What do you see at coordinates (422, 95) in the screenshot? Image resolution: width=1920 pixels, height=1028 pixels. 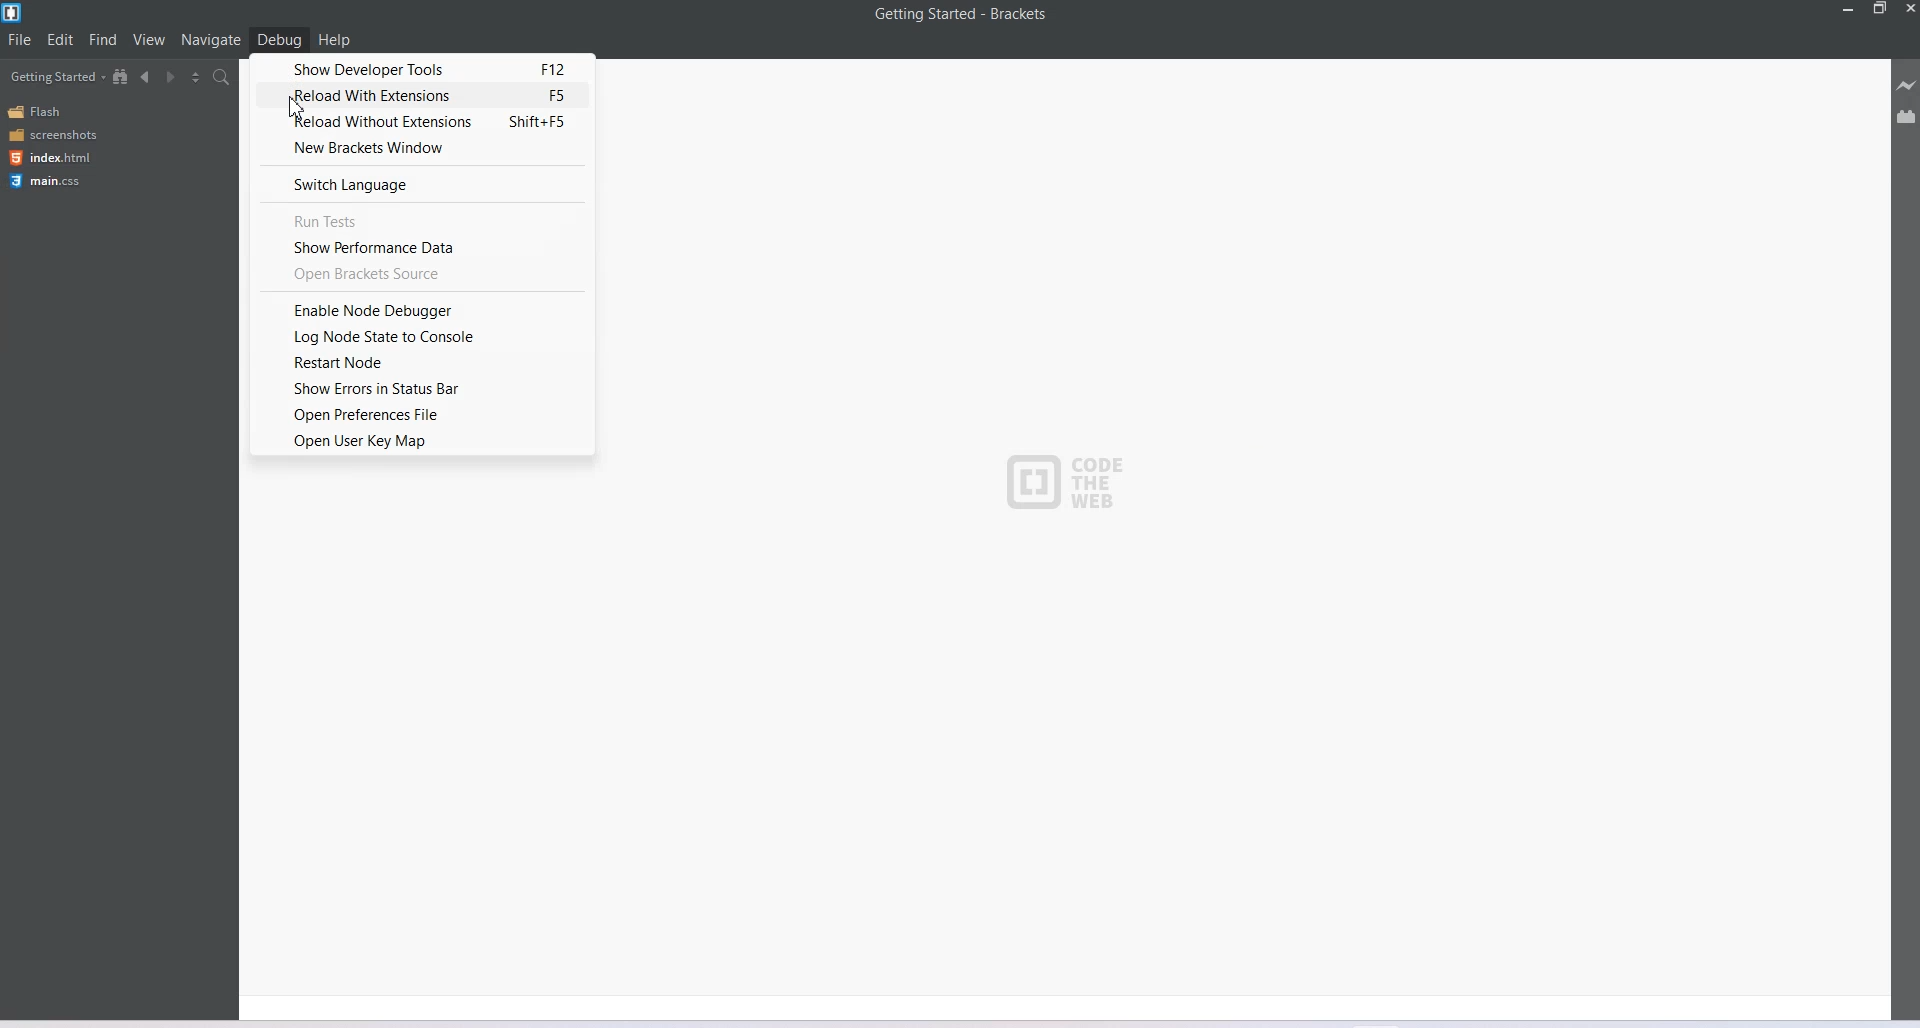 I see `Reload with extensions` at bounding box center [422, 95].